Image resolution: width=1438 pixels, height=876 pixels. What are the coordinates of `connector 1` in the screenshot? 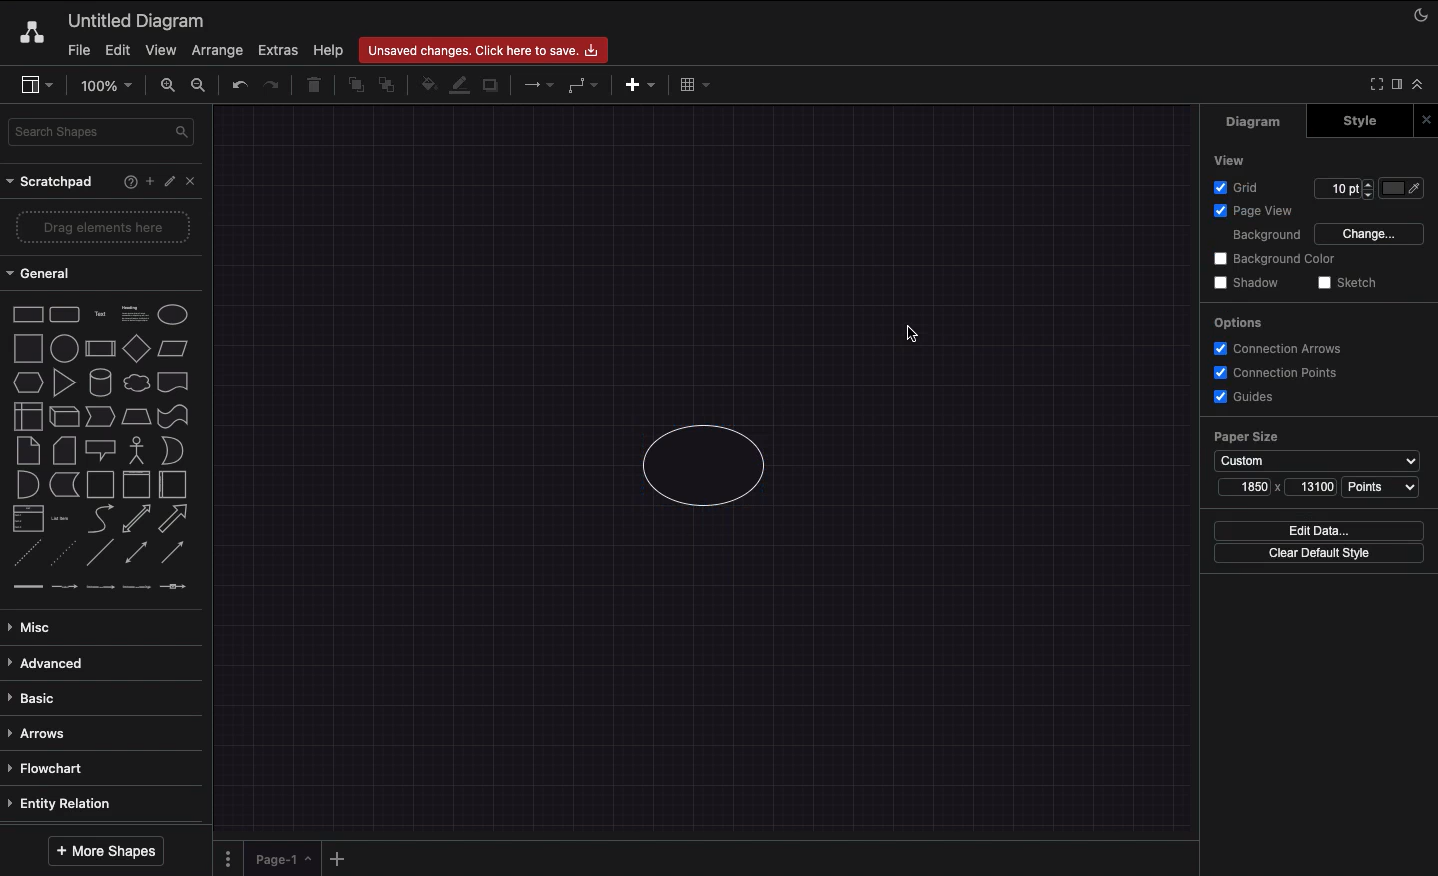 It's located at (25, 587).